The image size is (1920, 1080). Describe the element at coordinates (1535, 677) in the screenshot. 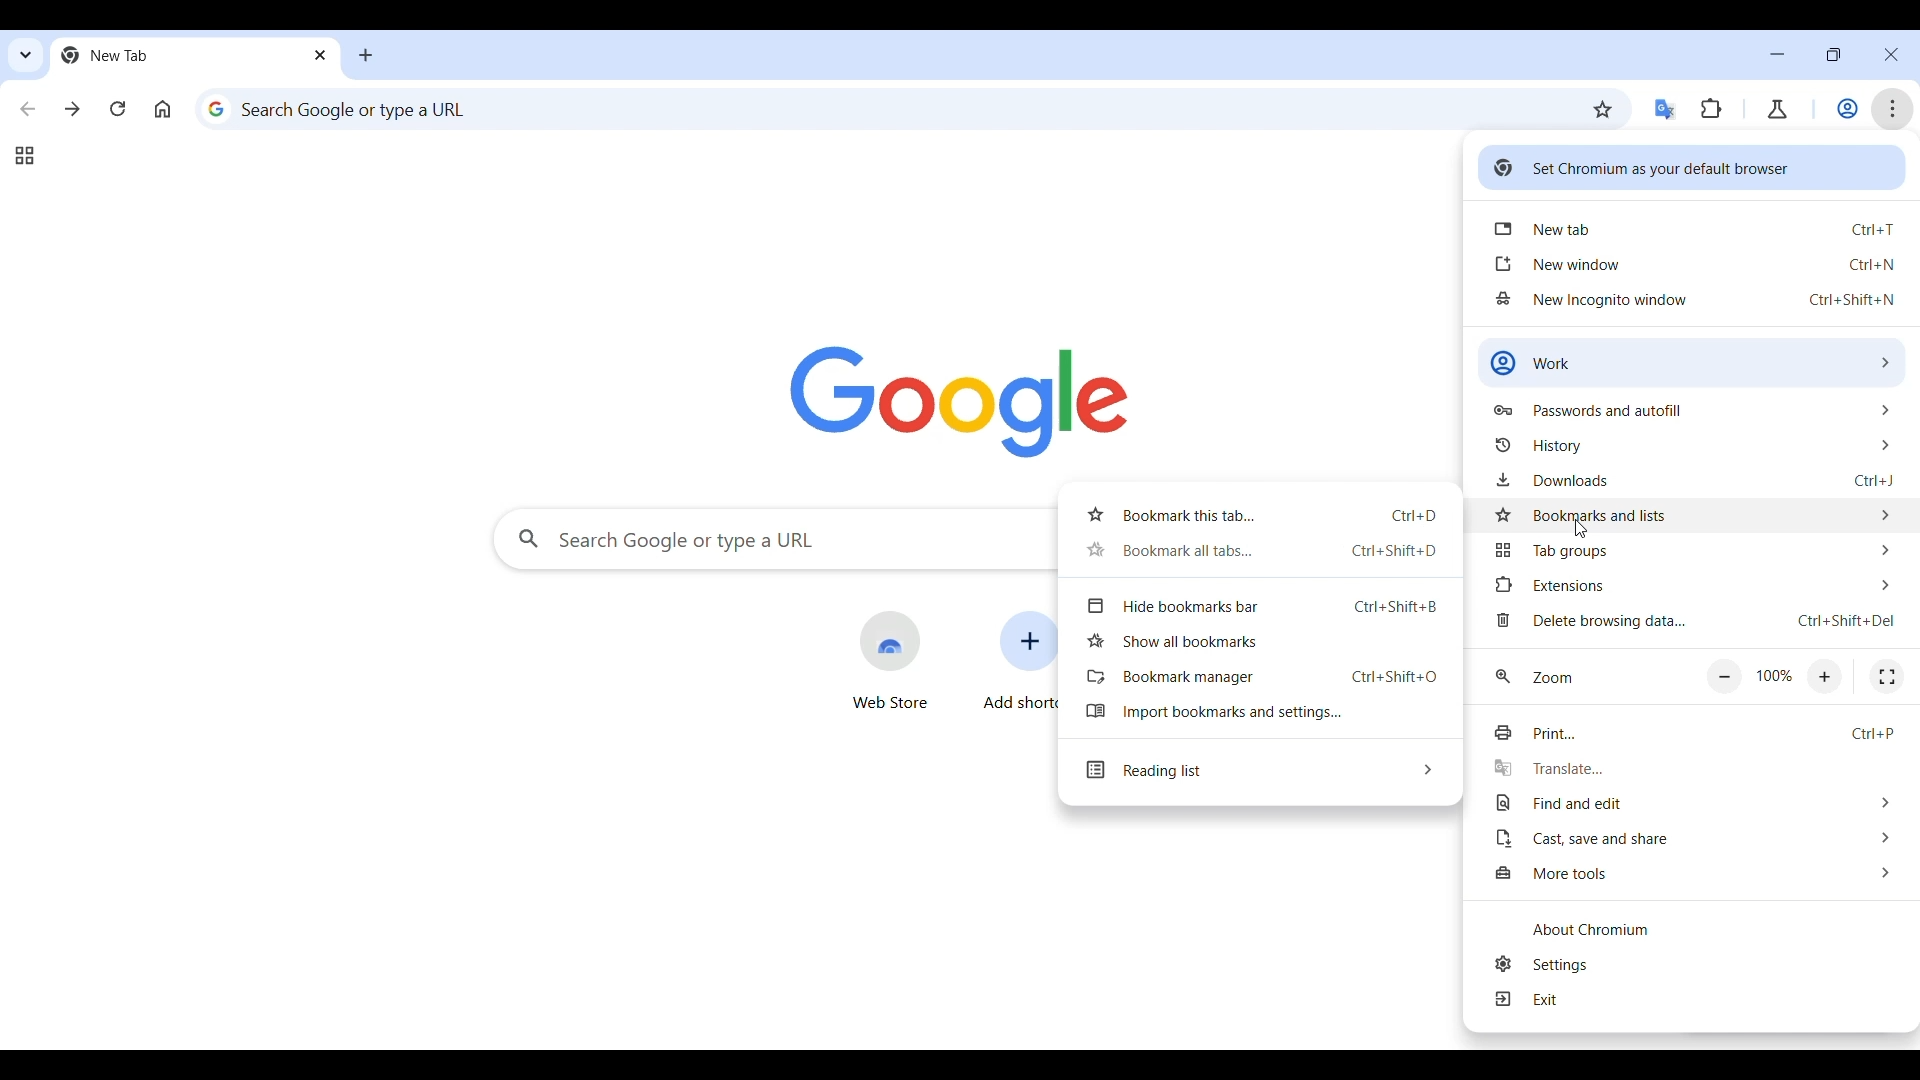

I see `Zoom ` at that location.